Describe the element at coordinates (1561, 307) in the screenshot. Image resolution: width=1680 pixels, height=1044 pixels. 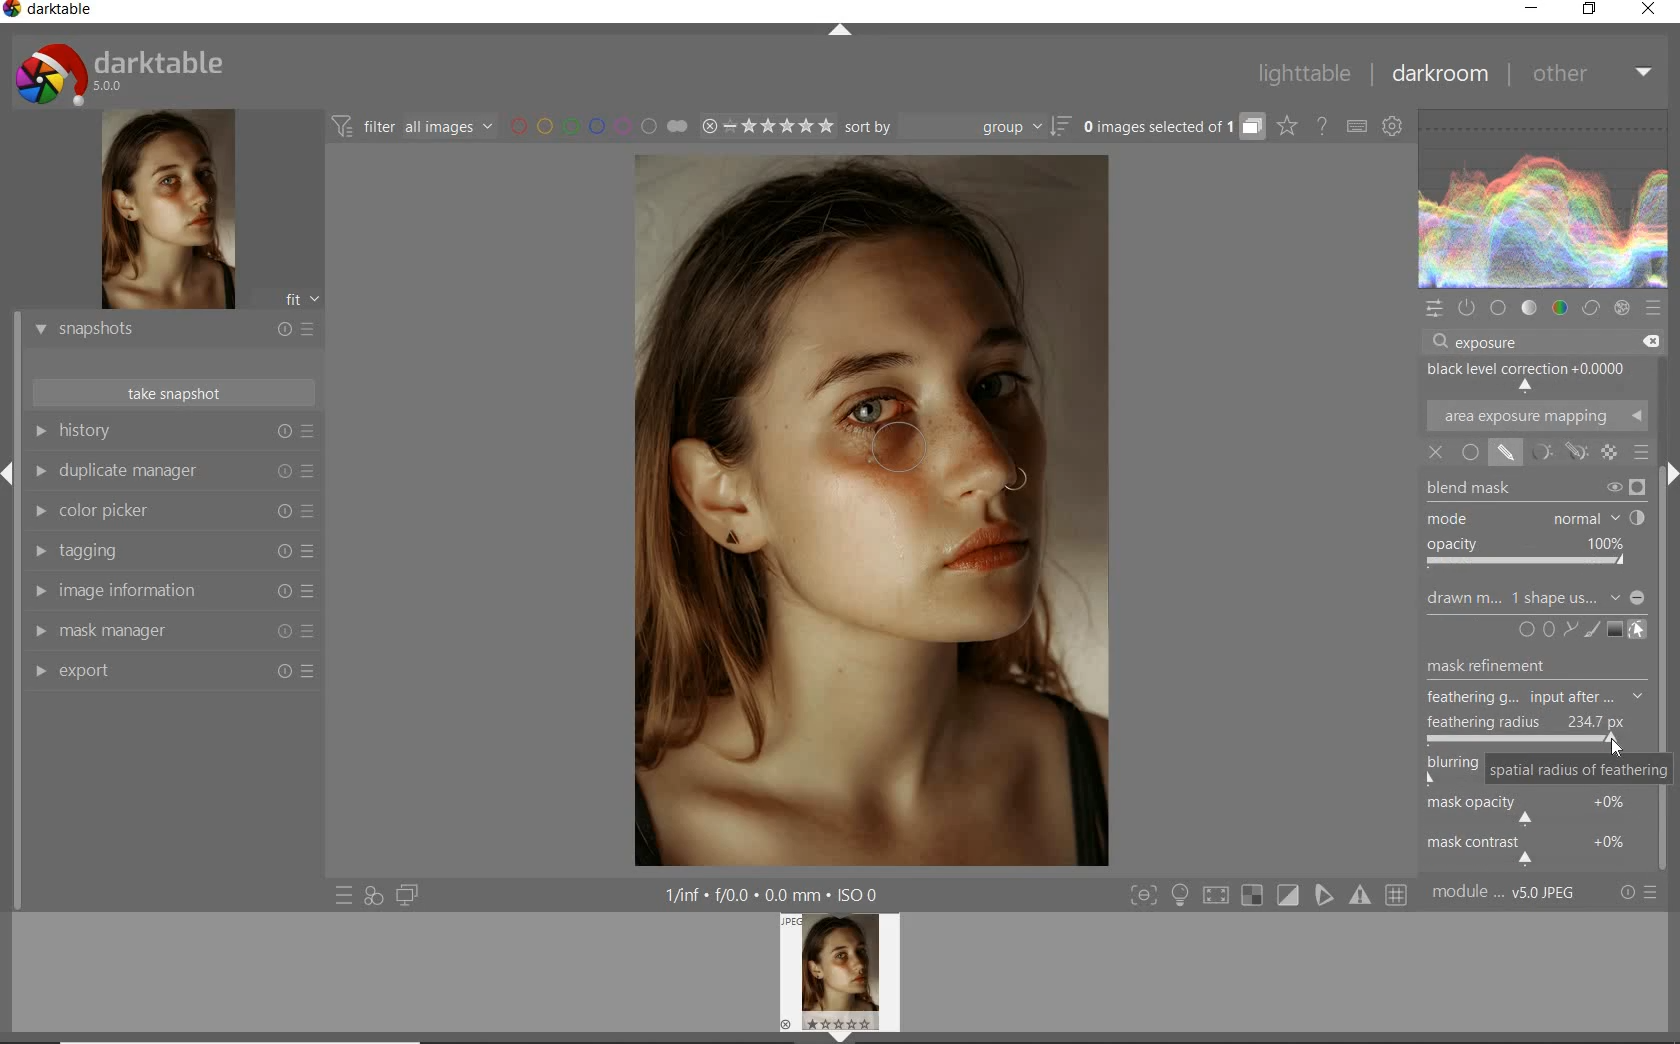
I see `color` at that location.